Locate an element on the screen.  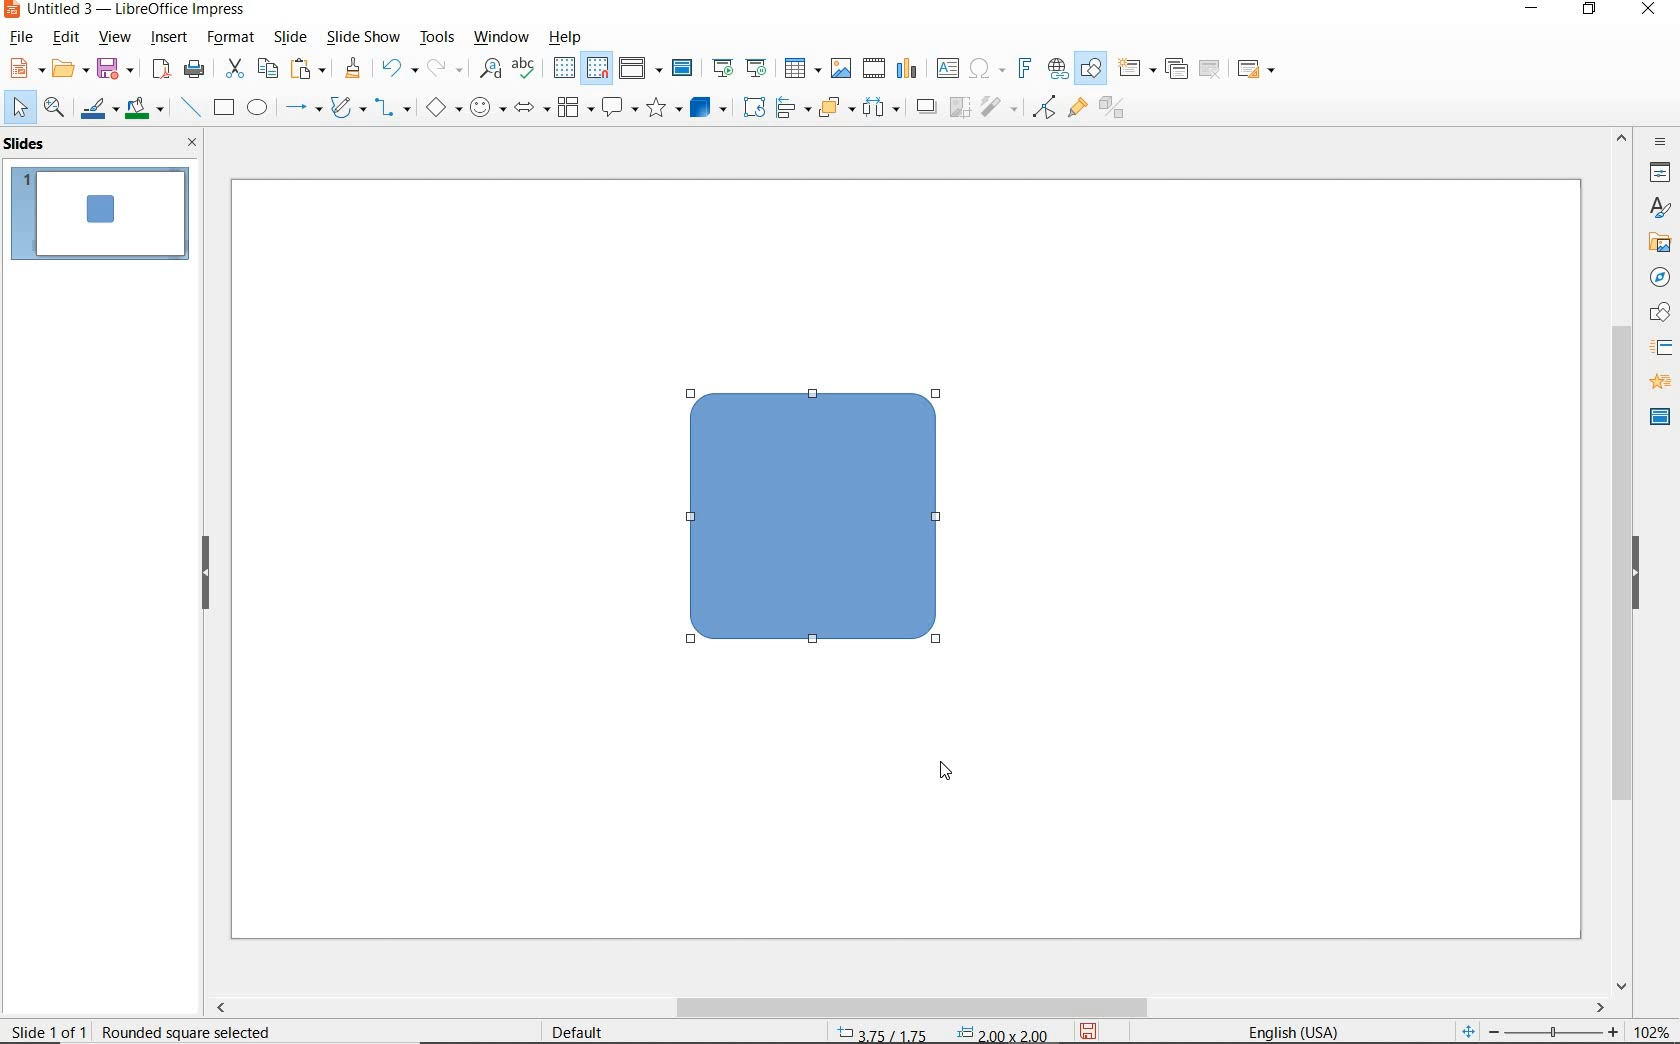
slides is located at coordinates (28, 145).